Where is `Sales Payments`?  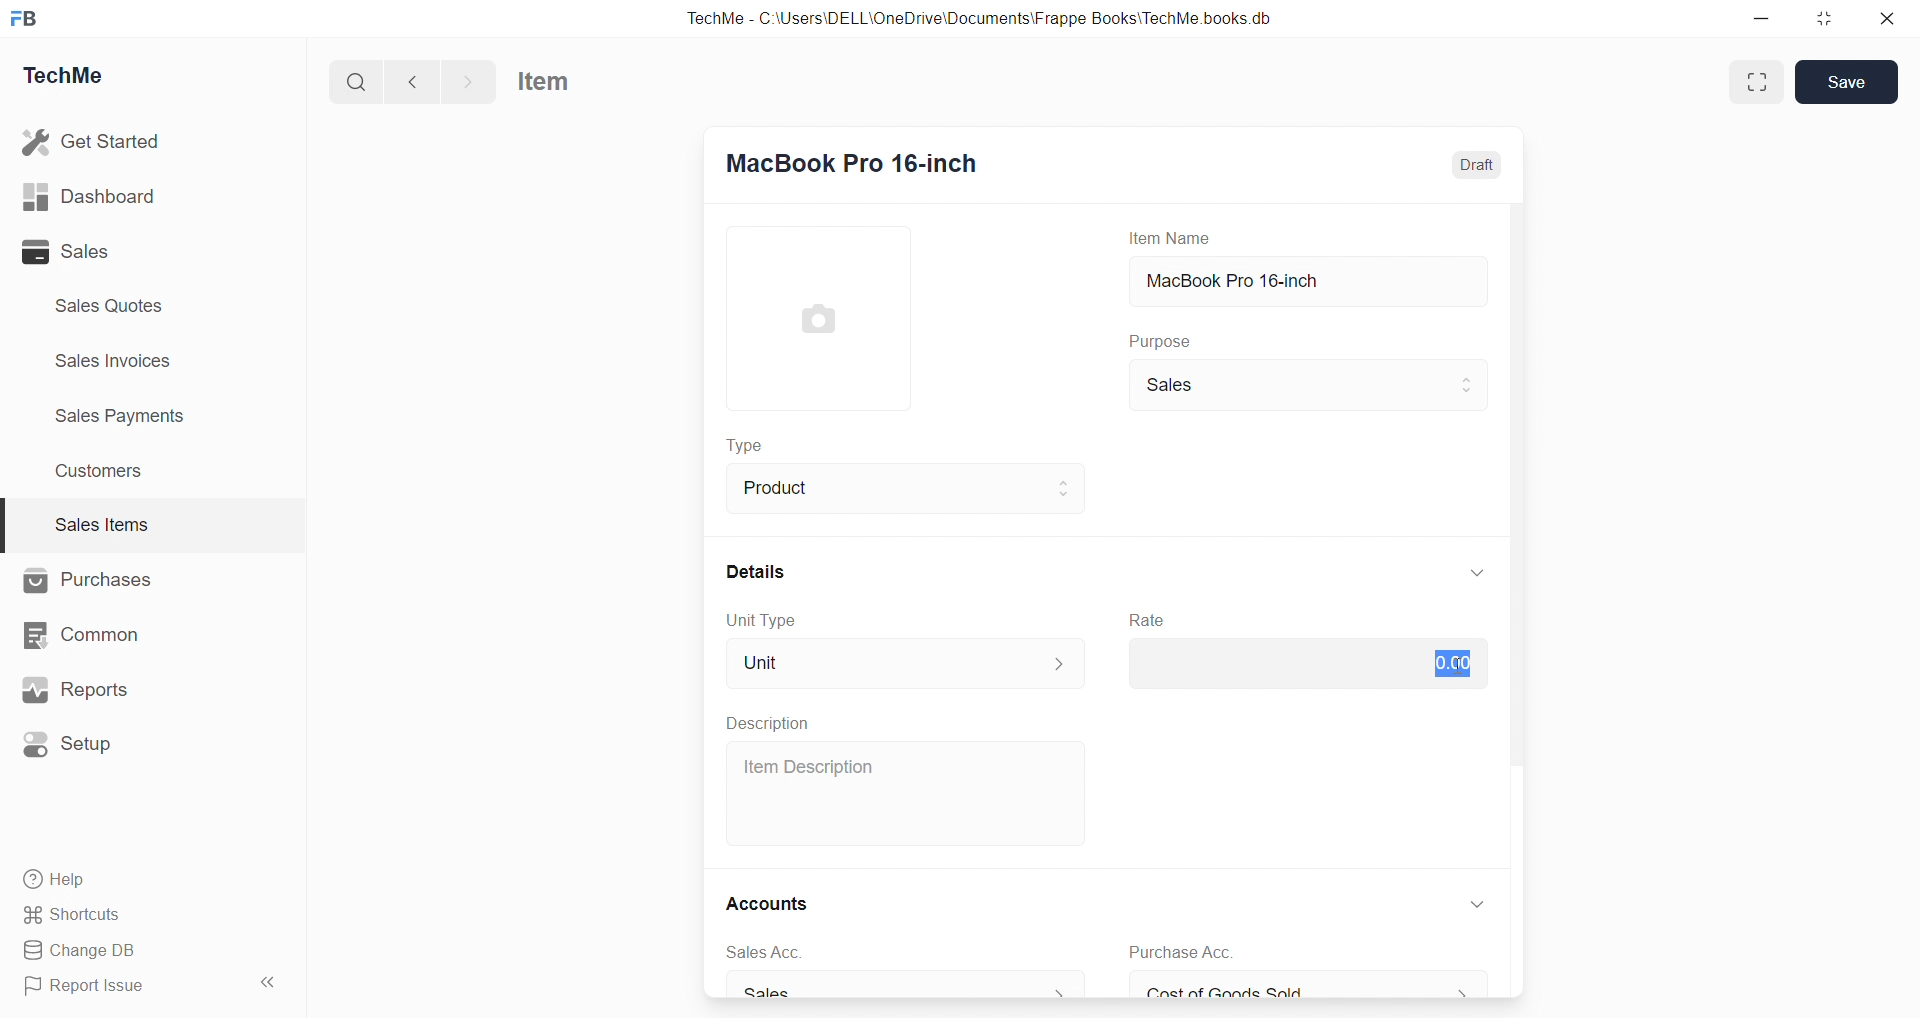 Sales Payments is located at coordinates (122, 416).